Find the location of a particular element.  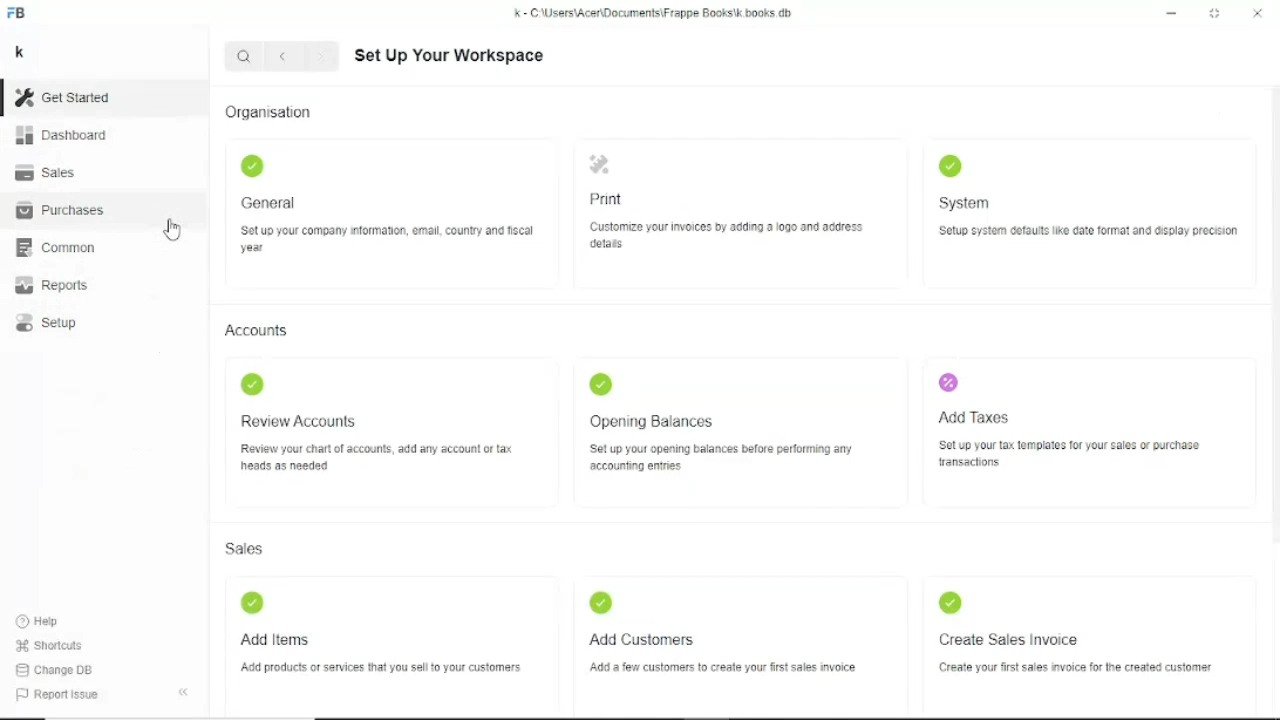

Add customers  add a few customers to create your first sales invoice. is located at coordinates (721, 639).